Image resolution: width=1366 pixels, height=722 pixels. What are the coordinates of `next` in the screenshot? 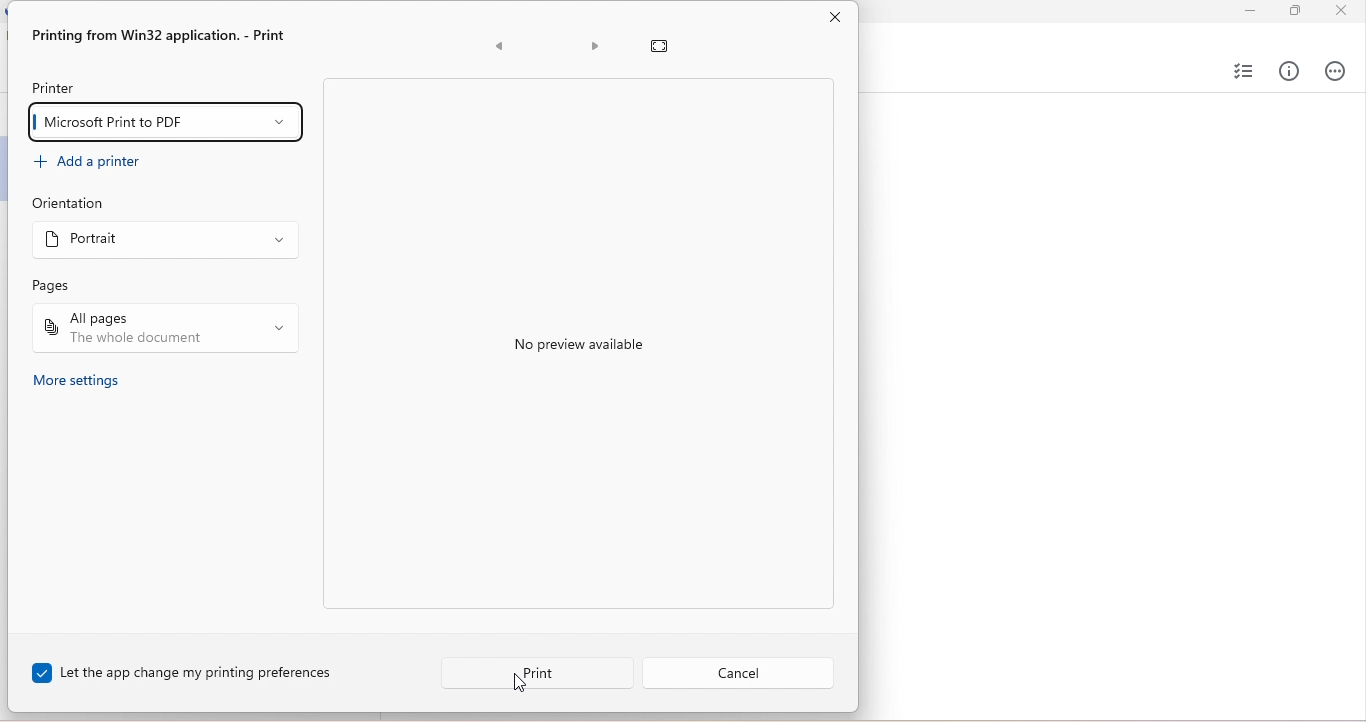 It's located at (599, 48).